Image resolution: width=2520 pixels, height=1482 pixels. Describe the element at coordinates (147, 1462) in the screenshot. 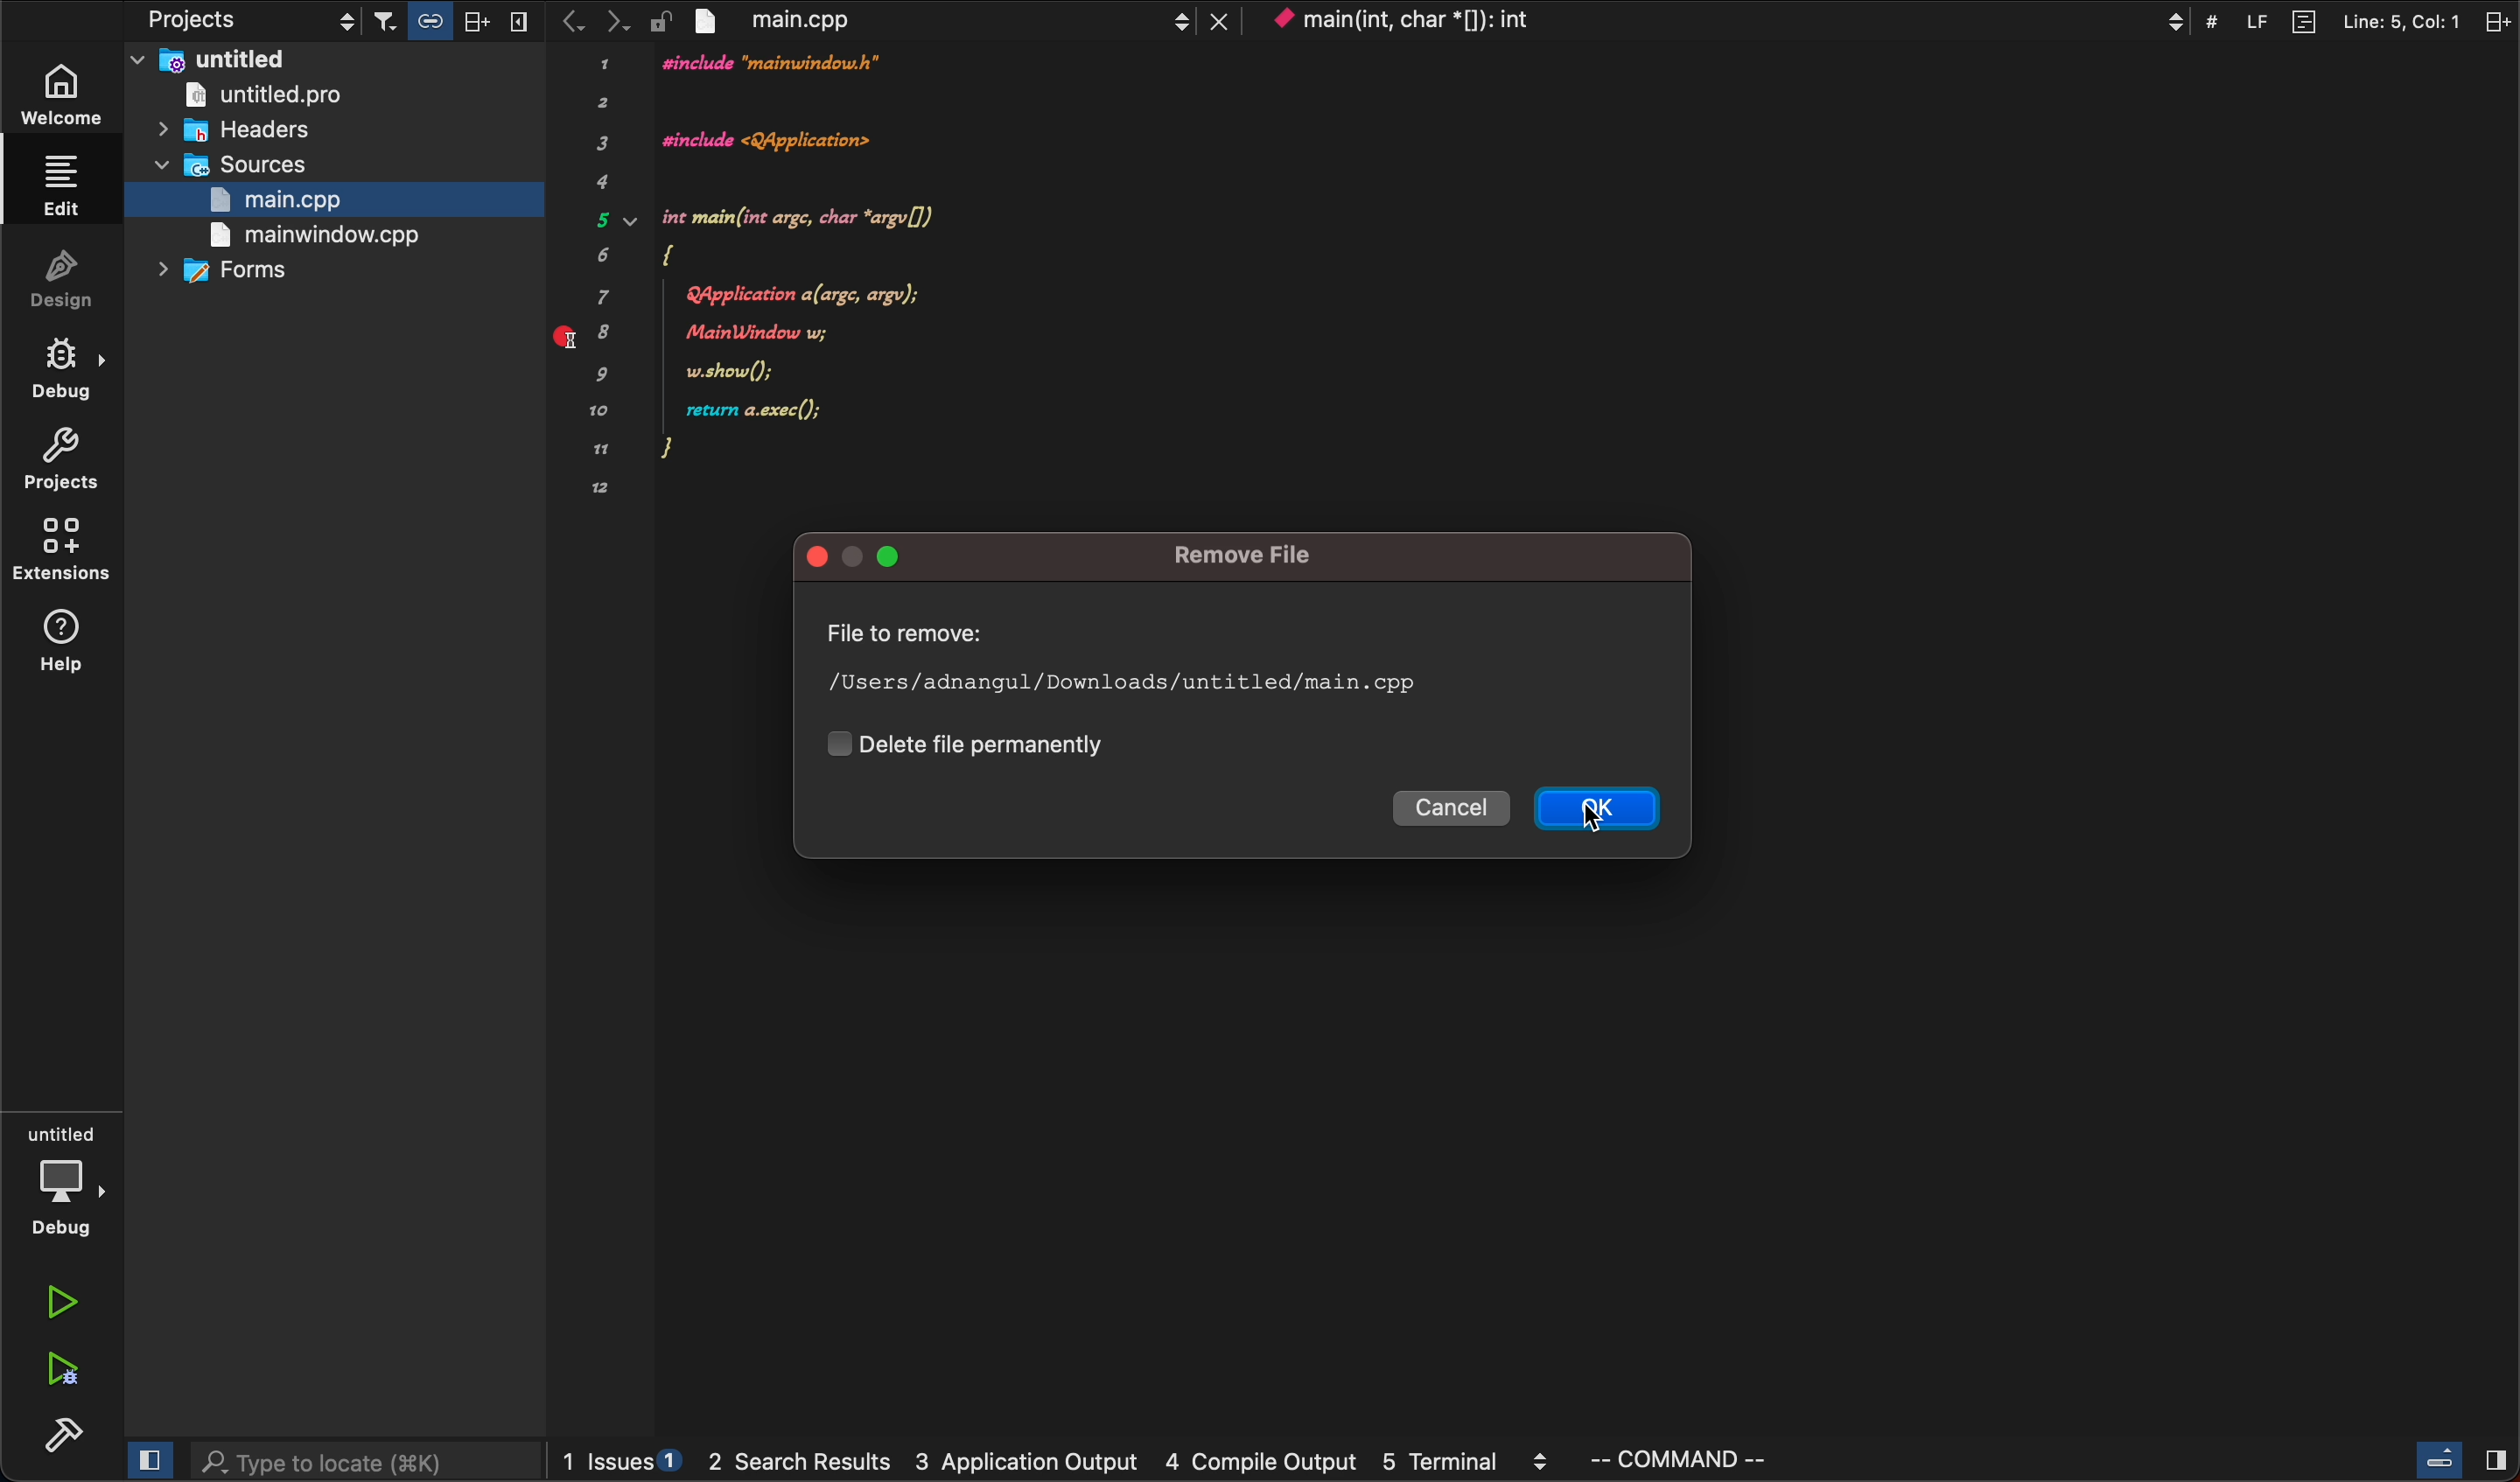

I see `close slide bar` at that location.